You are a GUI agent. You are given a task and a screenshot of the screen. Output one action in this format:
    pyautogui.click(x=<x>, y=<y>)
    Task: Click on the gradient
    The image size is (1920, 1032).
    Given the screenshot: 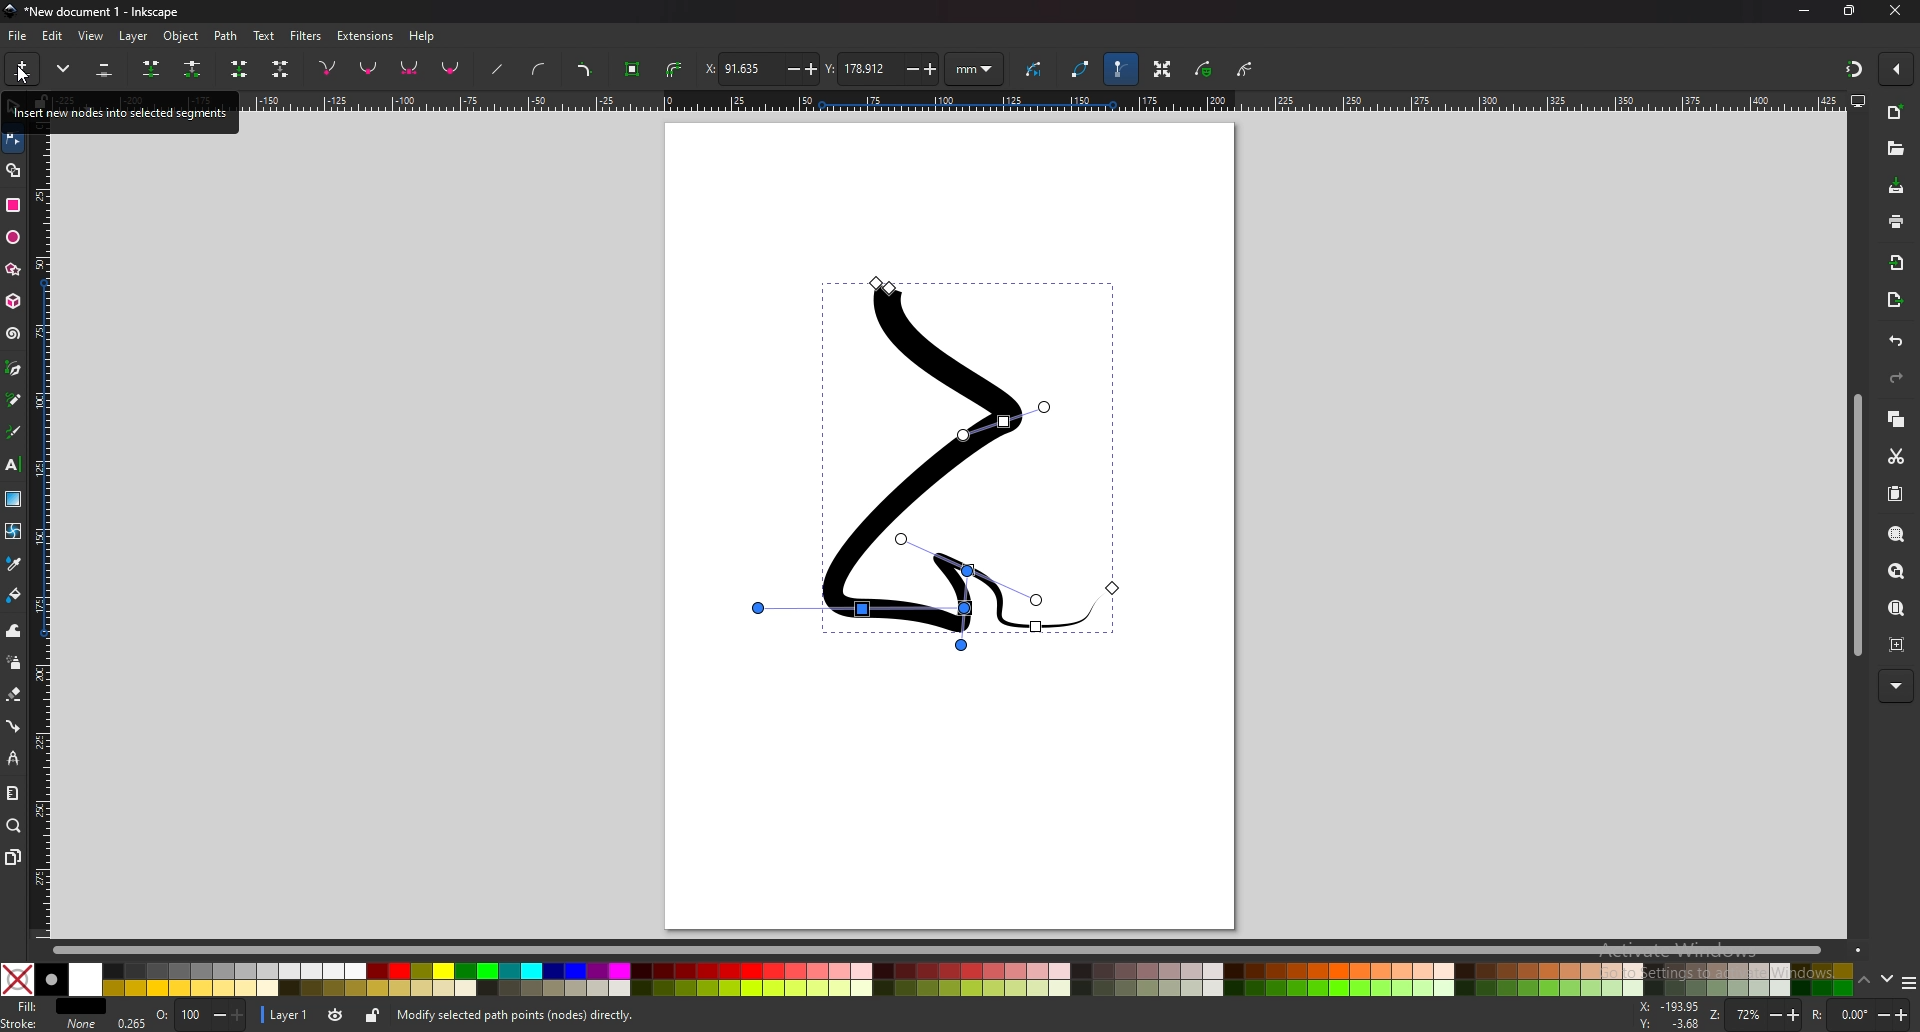 What is the action you would take?
    pyautogui.click(x=13, y=499)
    